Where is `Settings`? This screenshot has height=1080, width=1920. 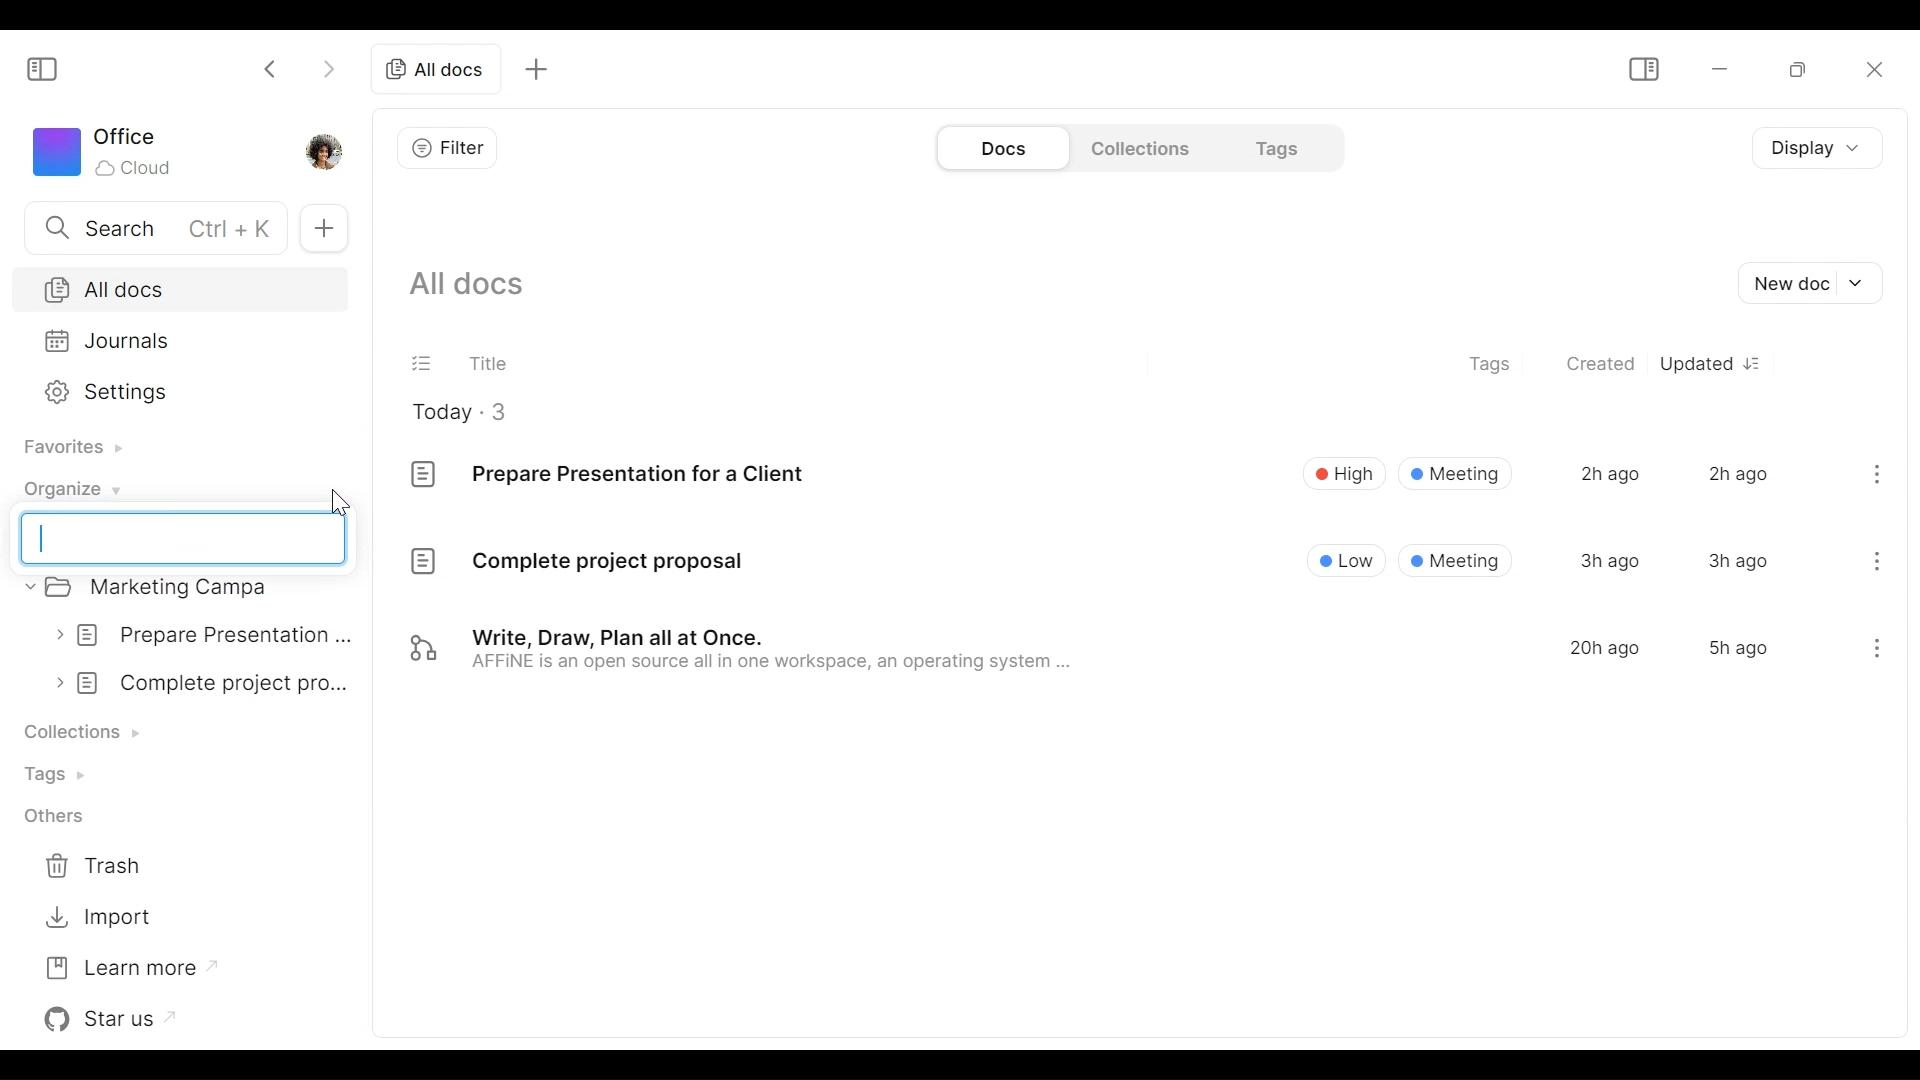 Settings is located at coordinates (175, 390).